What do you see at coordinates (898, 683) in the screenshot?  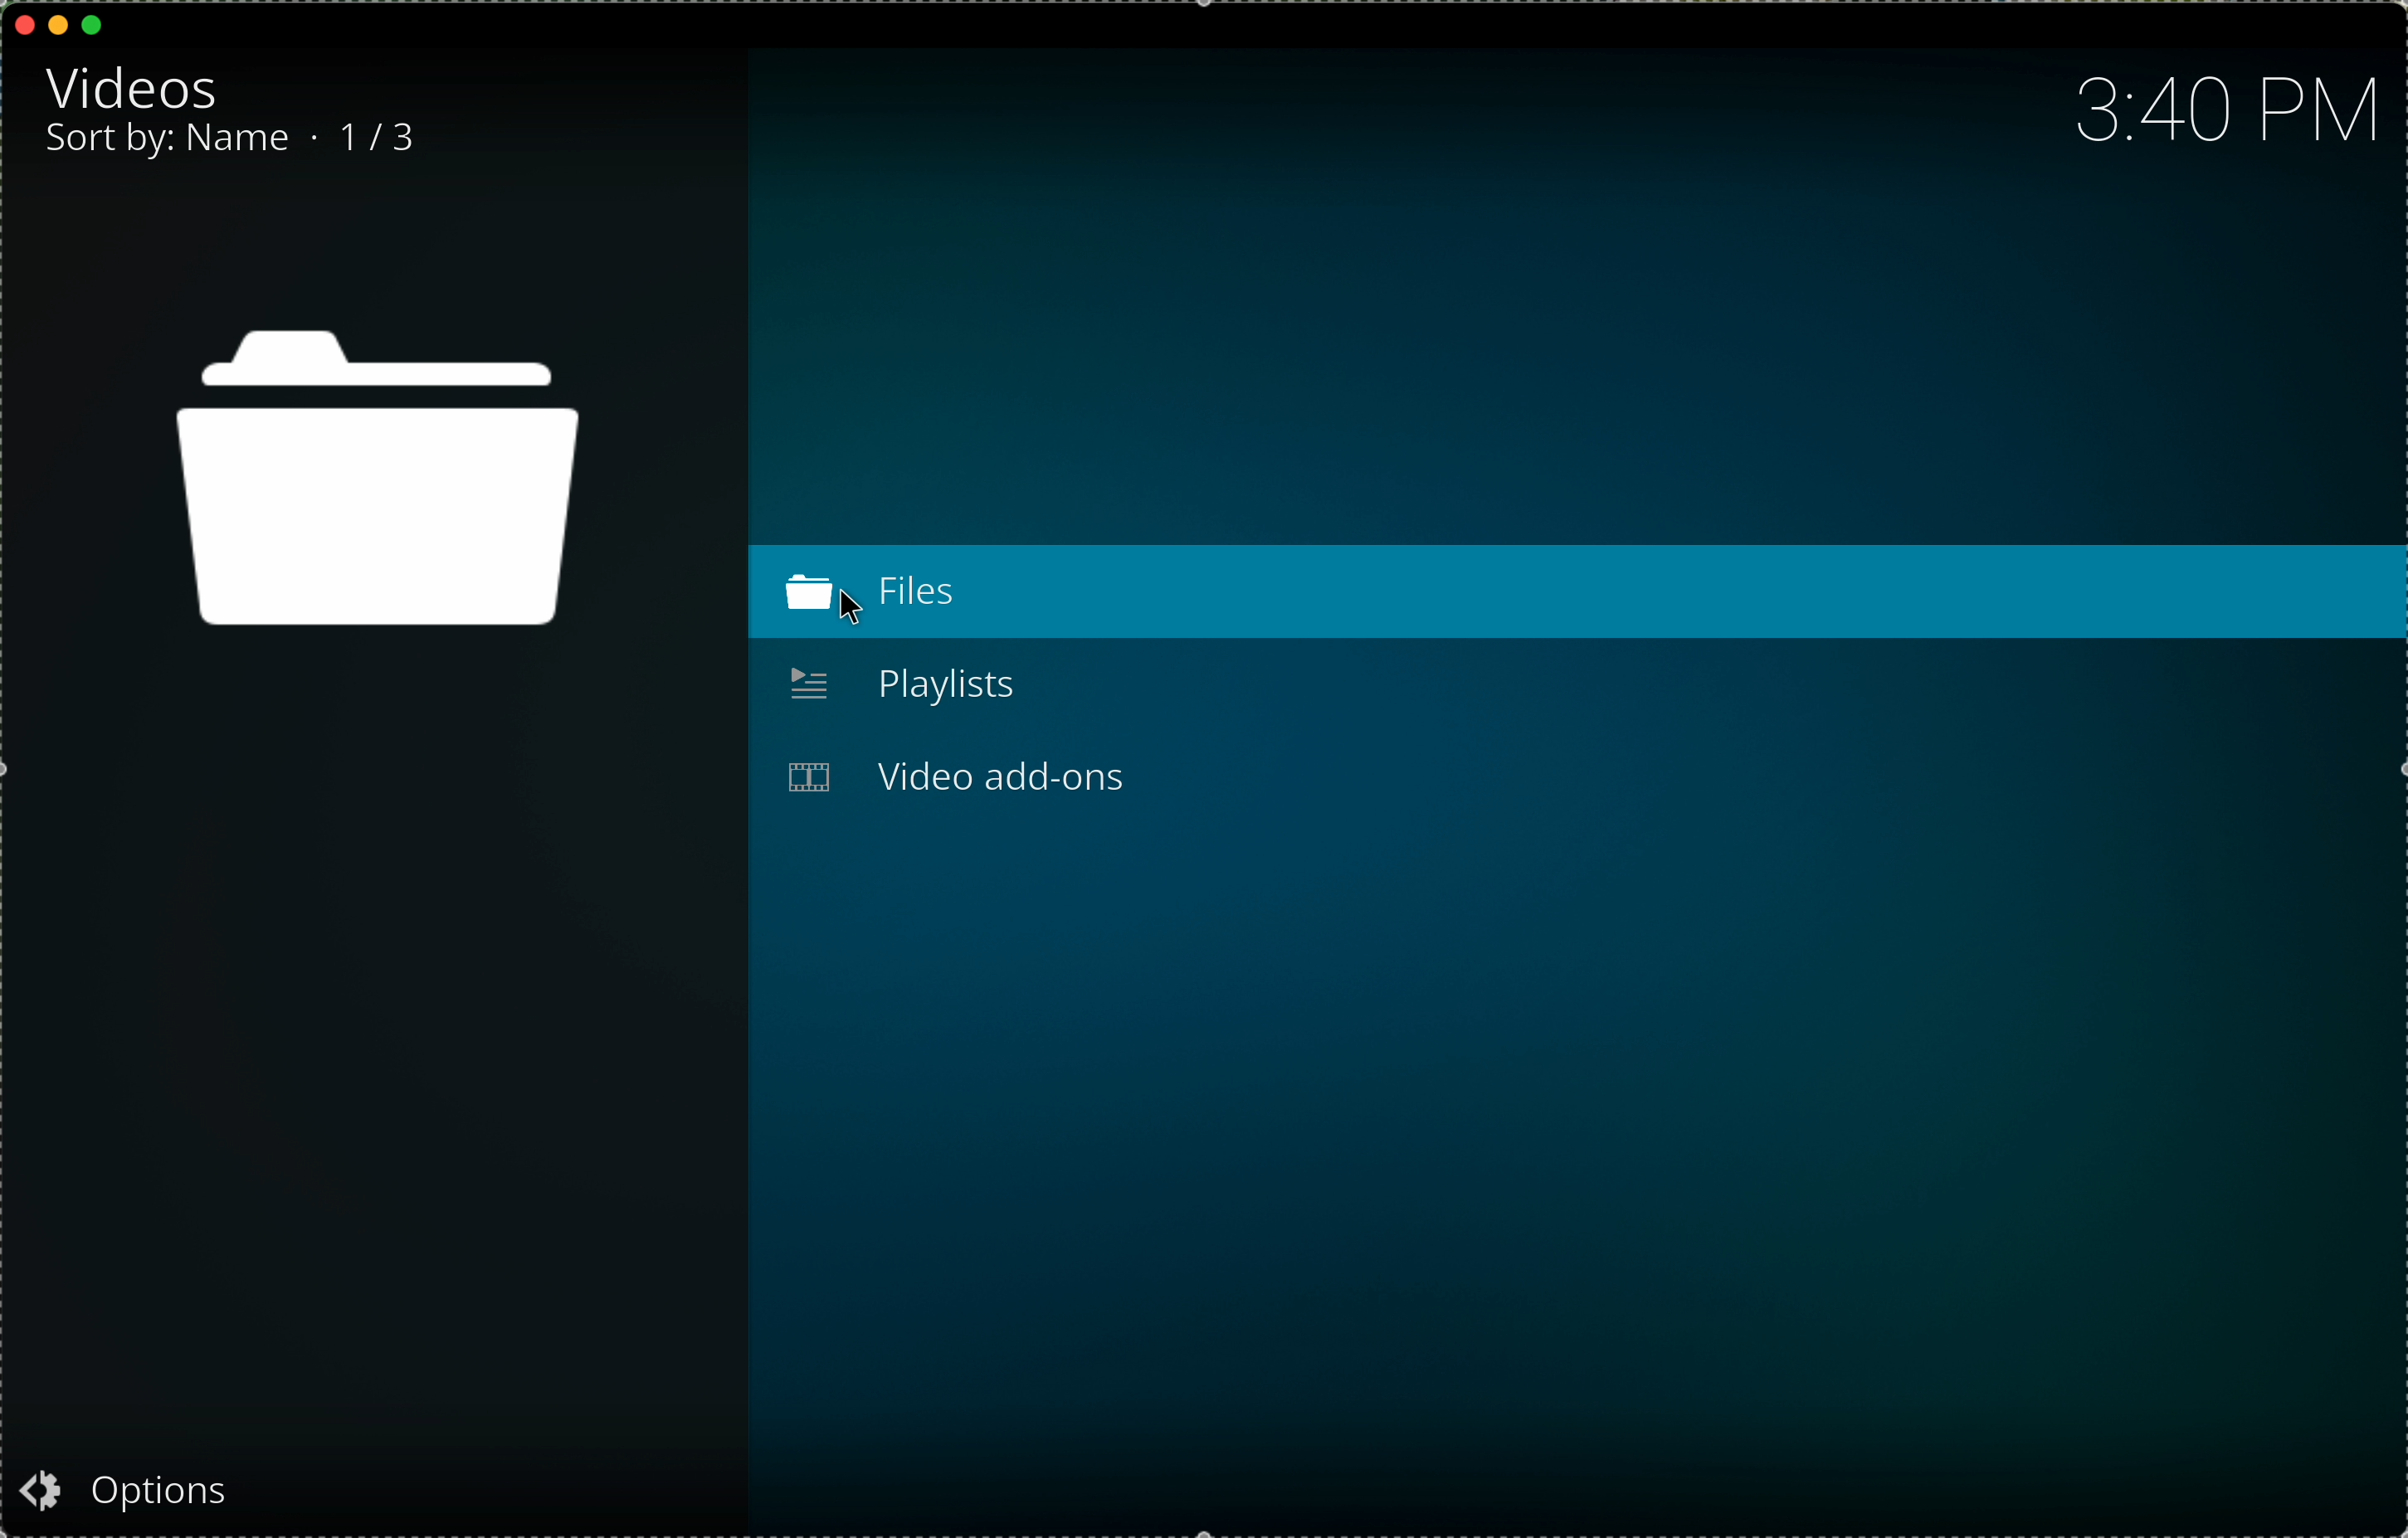 I see `playlists` at bounding box center [898, 683].